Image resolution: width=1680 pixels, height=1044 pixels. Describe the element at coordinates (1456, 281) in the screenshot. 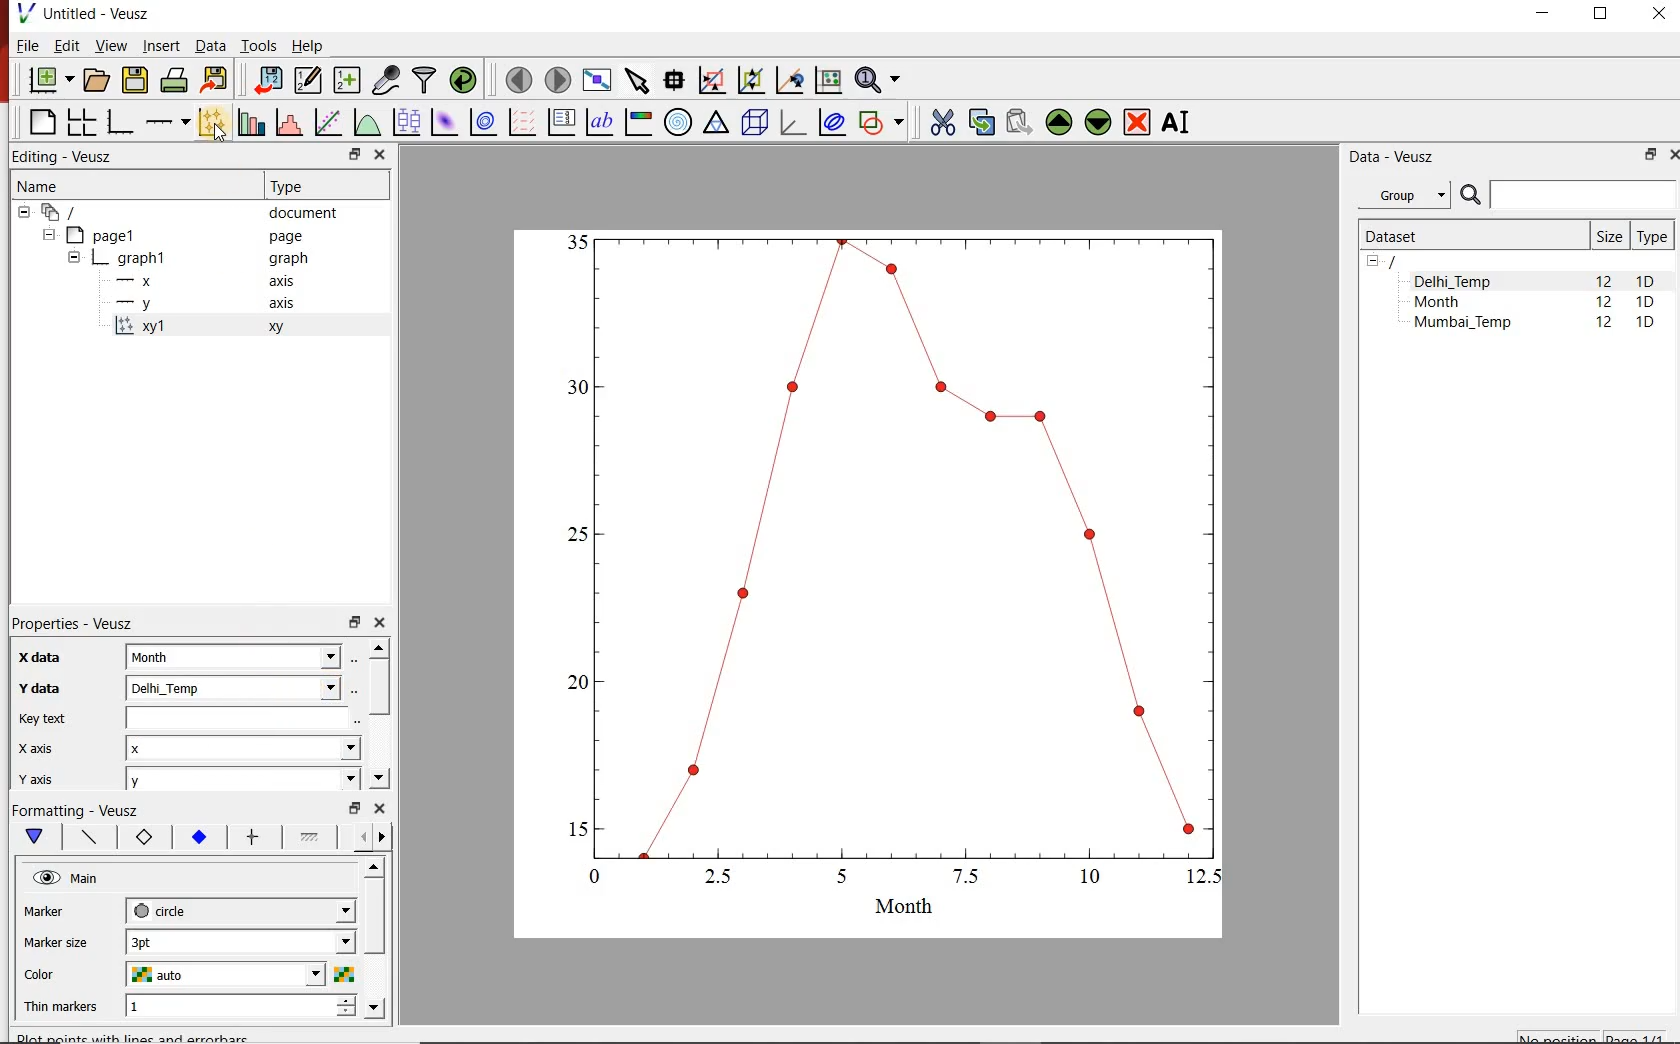

I see `Delhi_Temp` at that location.